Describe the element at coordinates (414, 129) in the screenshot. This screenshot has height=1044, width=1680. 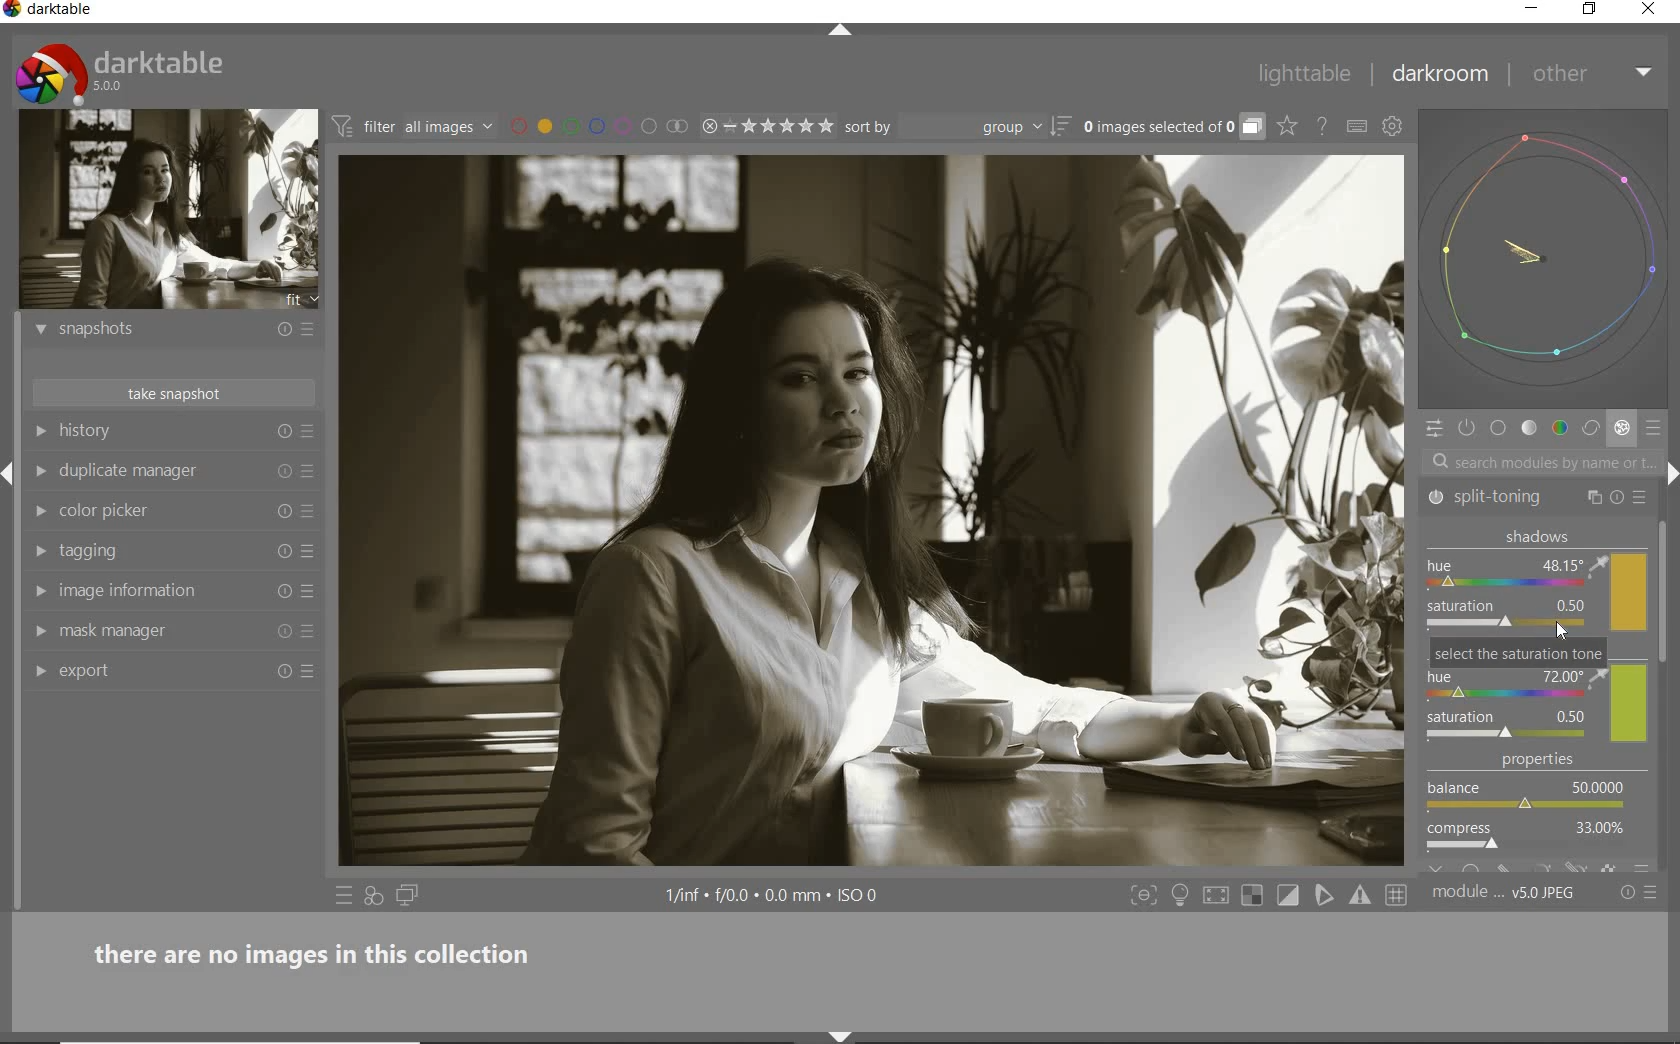
I see `filter images based on their module order` at that location.